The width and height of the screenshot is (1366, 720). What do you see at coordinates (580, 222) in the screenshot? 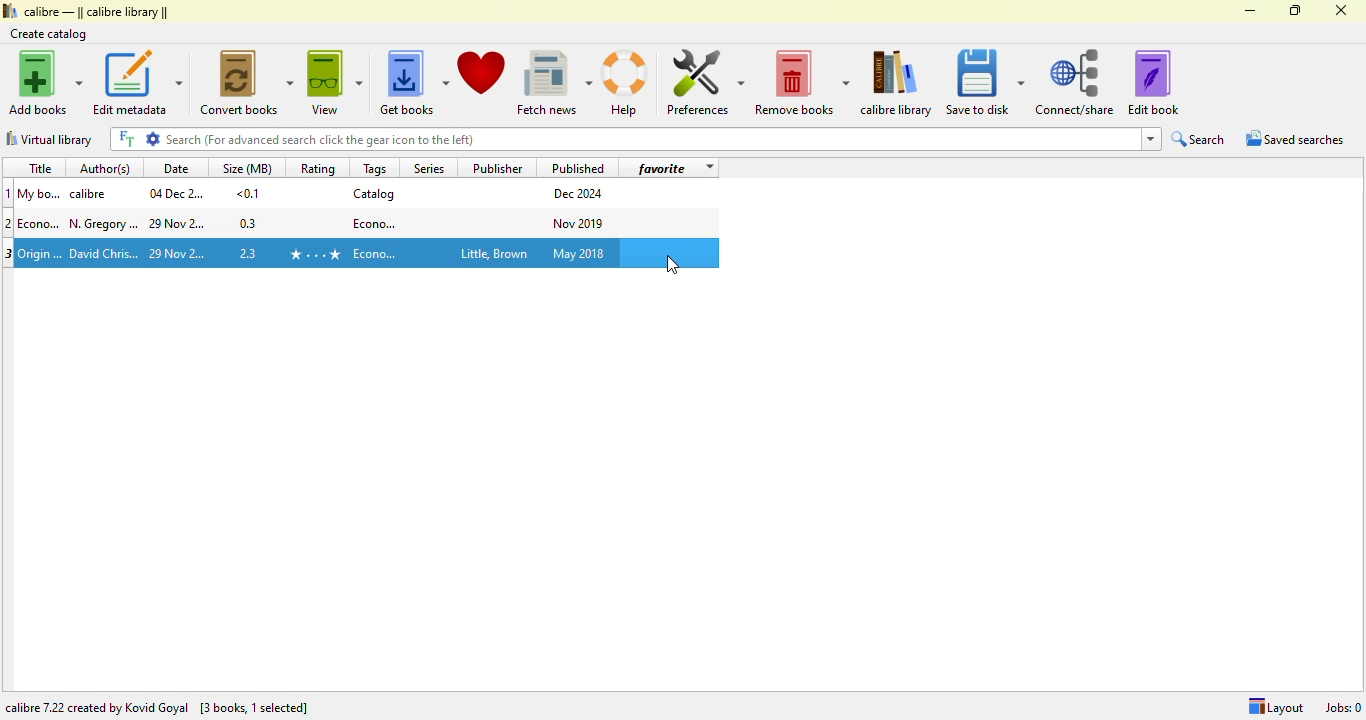
I see `publish date` at bounding box center [580, 222].